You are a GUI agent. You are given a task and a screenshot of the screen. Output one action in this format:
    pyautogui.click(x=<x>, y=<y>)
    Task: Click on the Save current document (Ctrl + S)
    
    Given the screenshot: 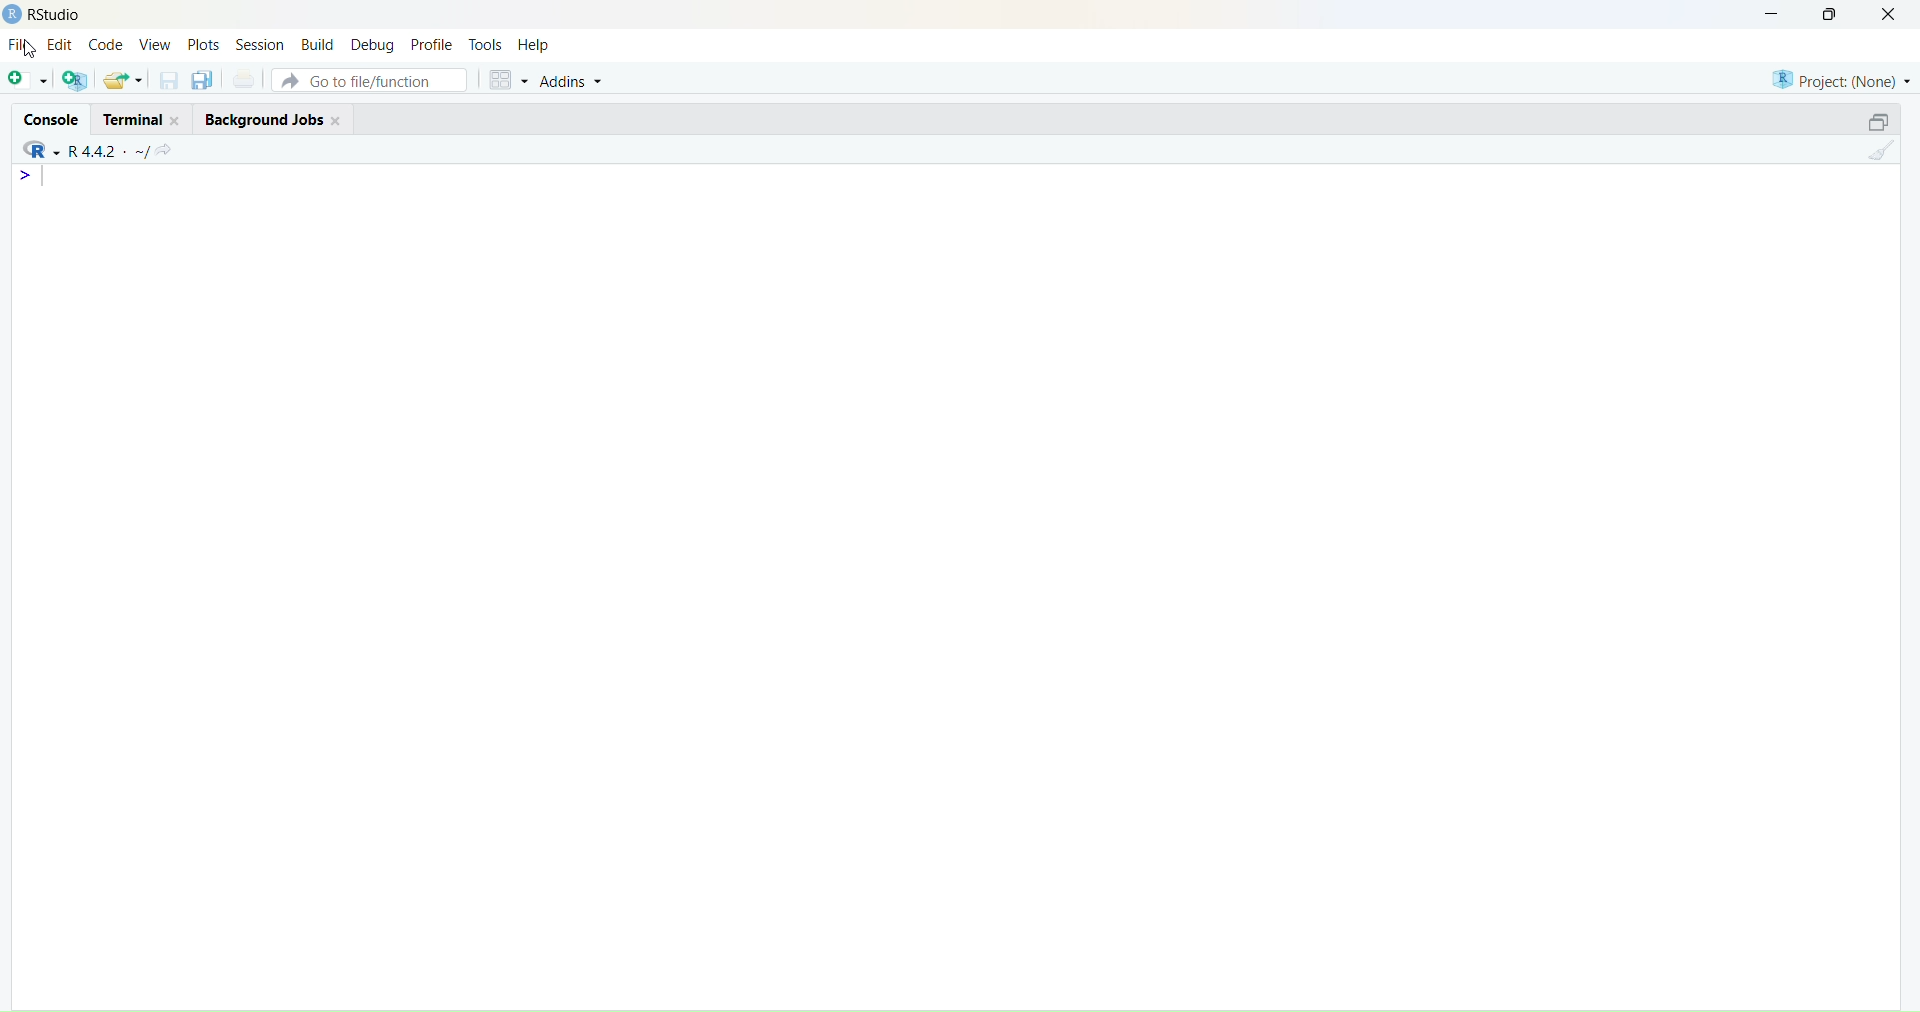 What is the action you would take?
    pyautogui.click(x=168, y=81)
    